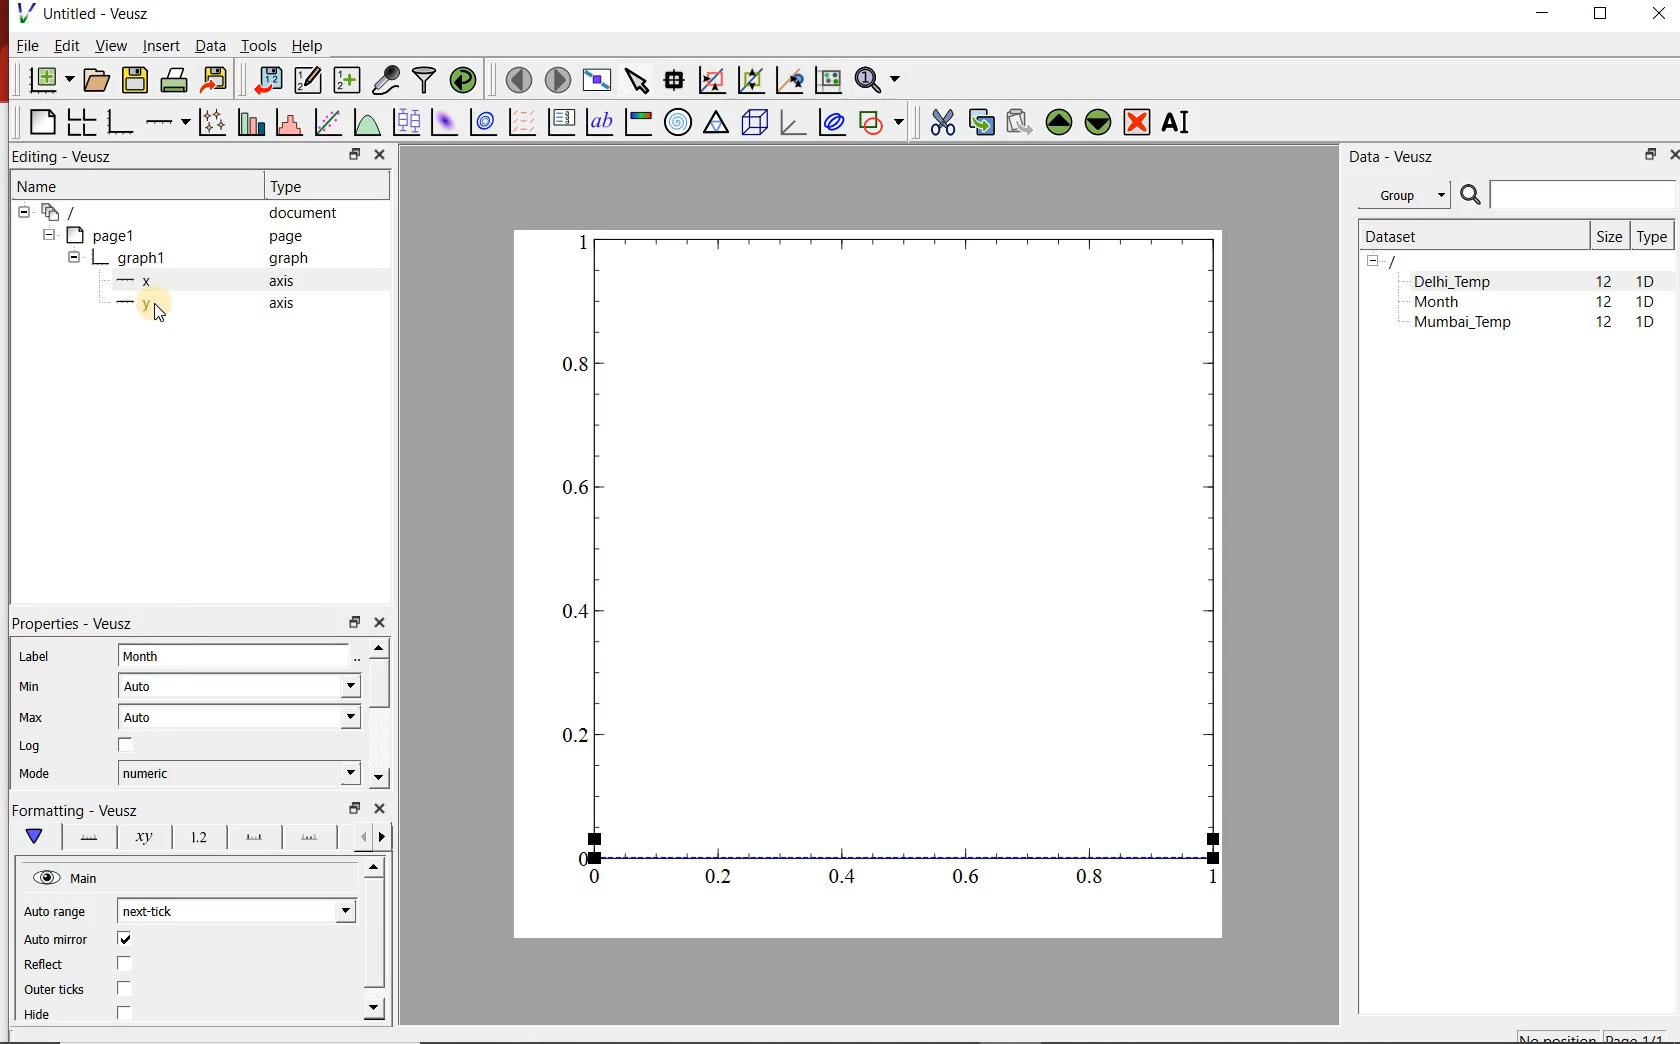 The width and height of the screenshot is (1680, 1044). I want to click on arrange graphs in a grid, so click(80, 122).